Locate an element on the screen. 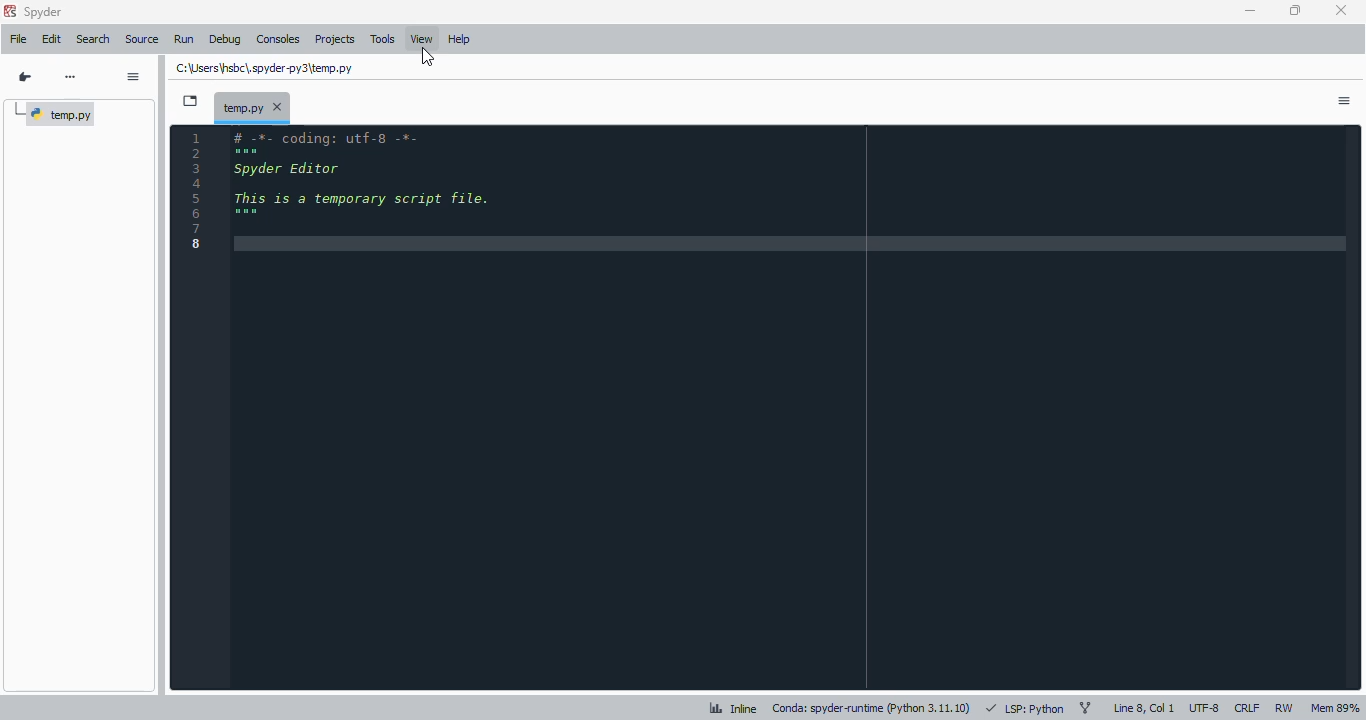  file is located at coordinates (19, 39).